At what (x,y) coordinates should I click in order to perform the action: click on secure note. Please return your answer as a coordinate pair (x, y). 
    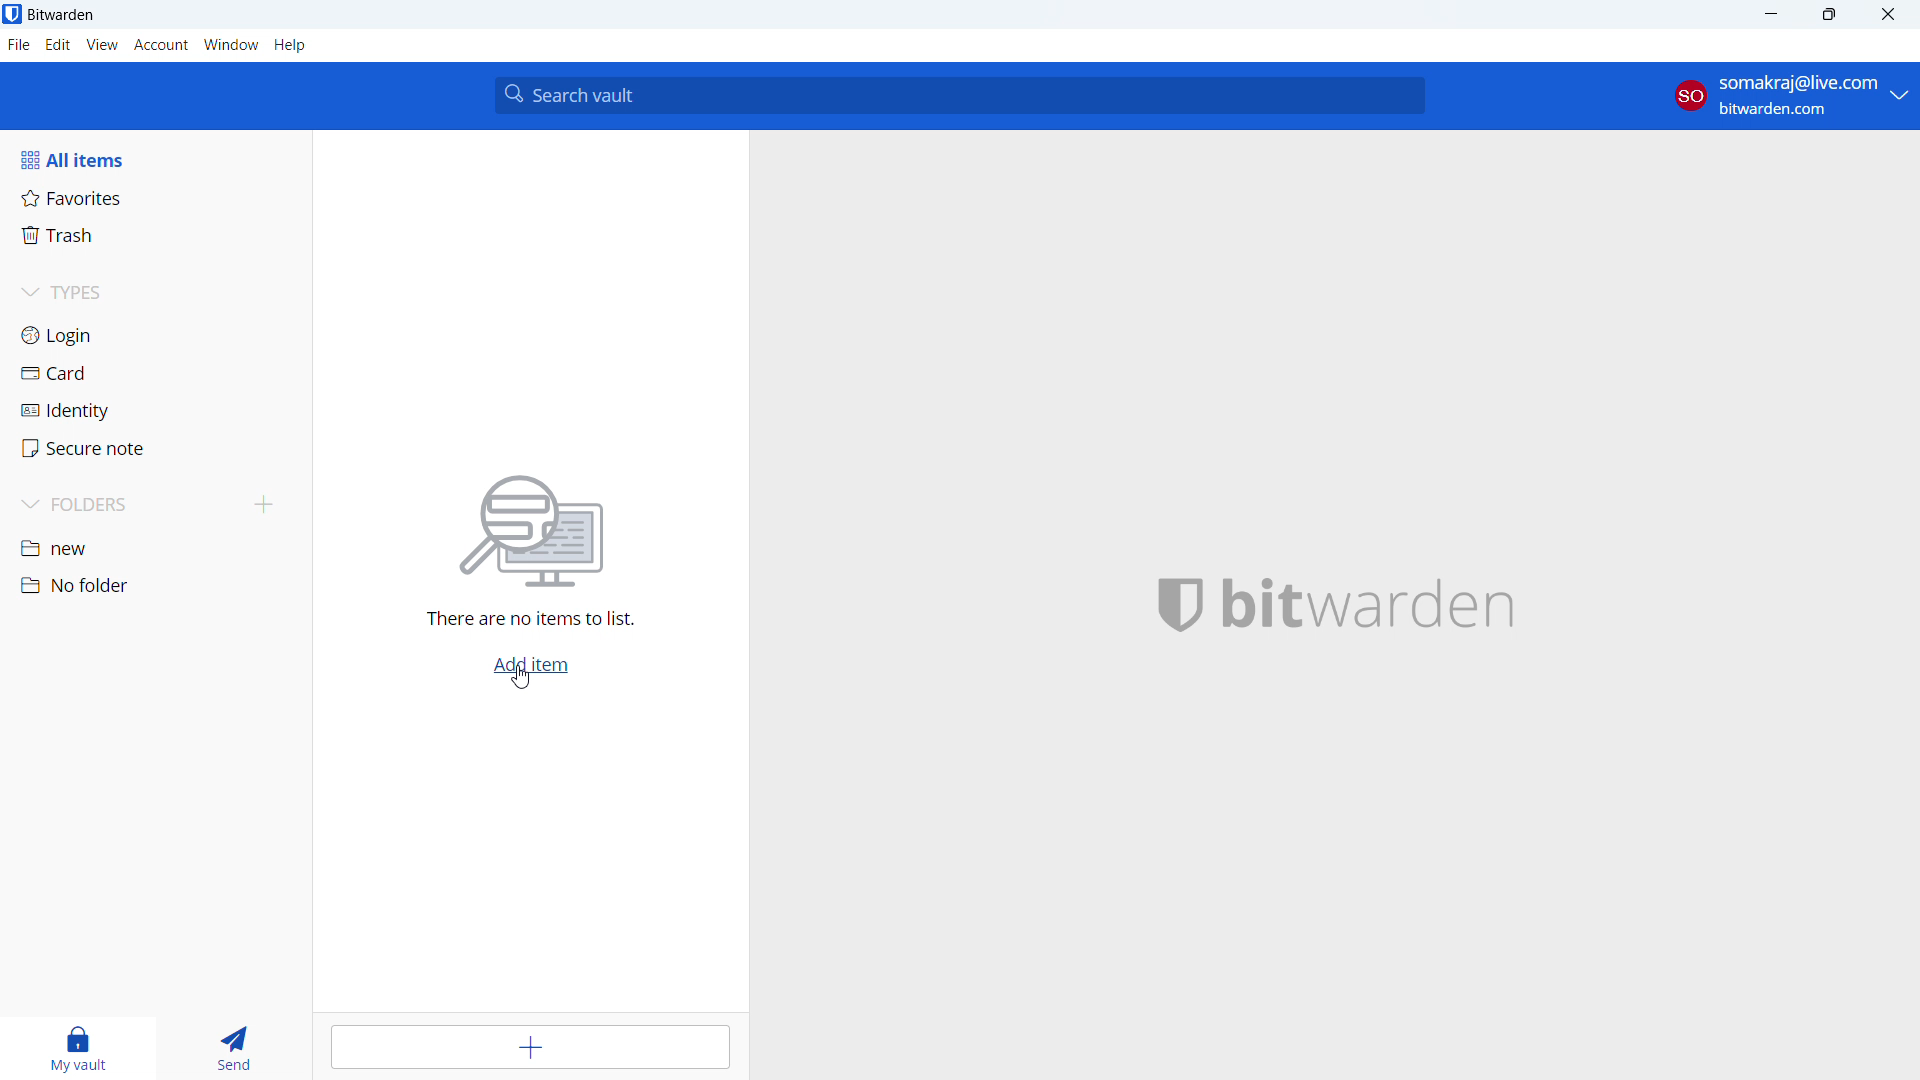
    Looking at the image, I should click on (156, 448).